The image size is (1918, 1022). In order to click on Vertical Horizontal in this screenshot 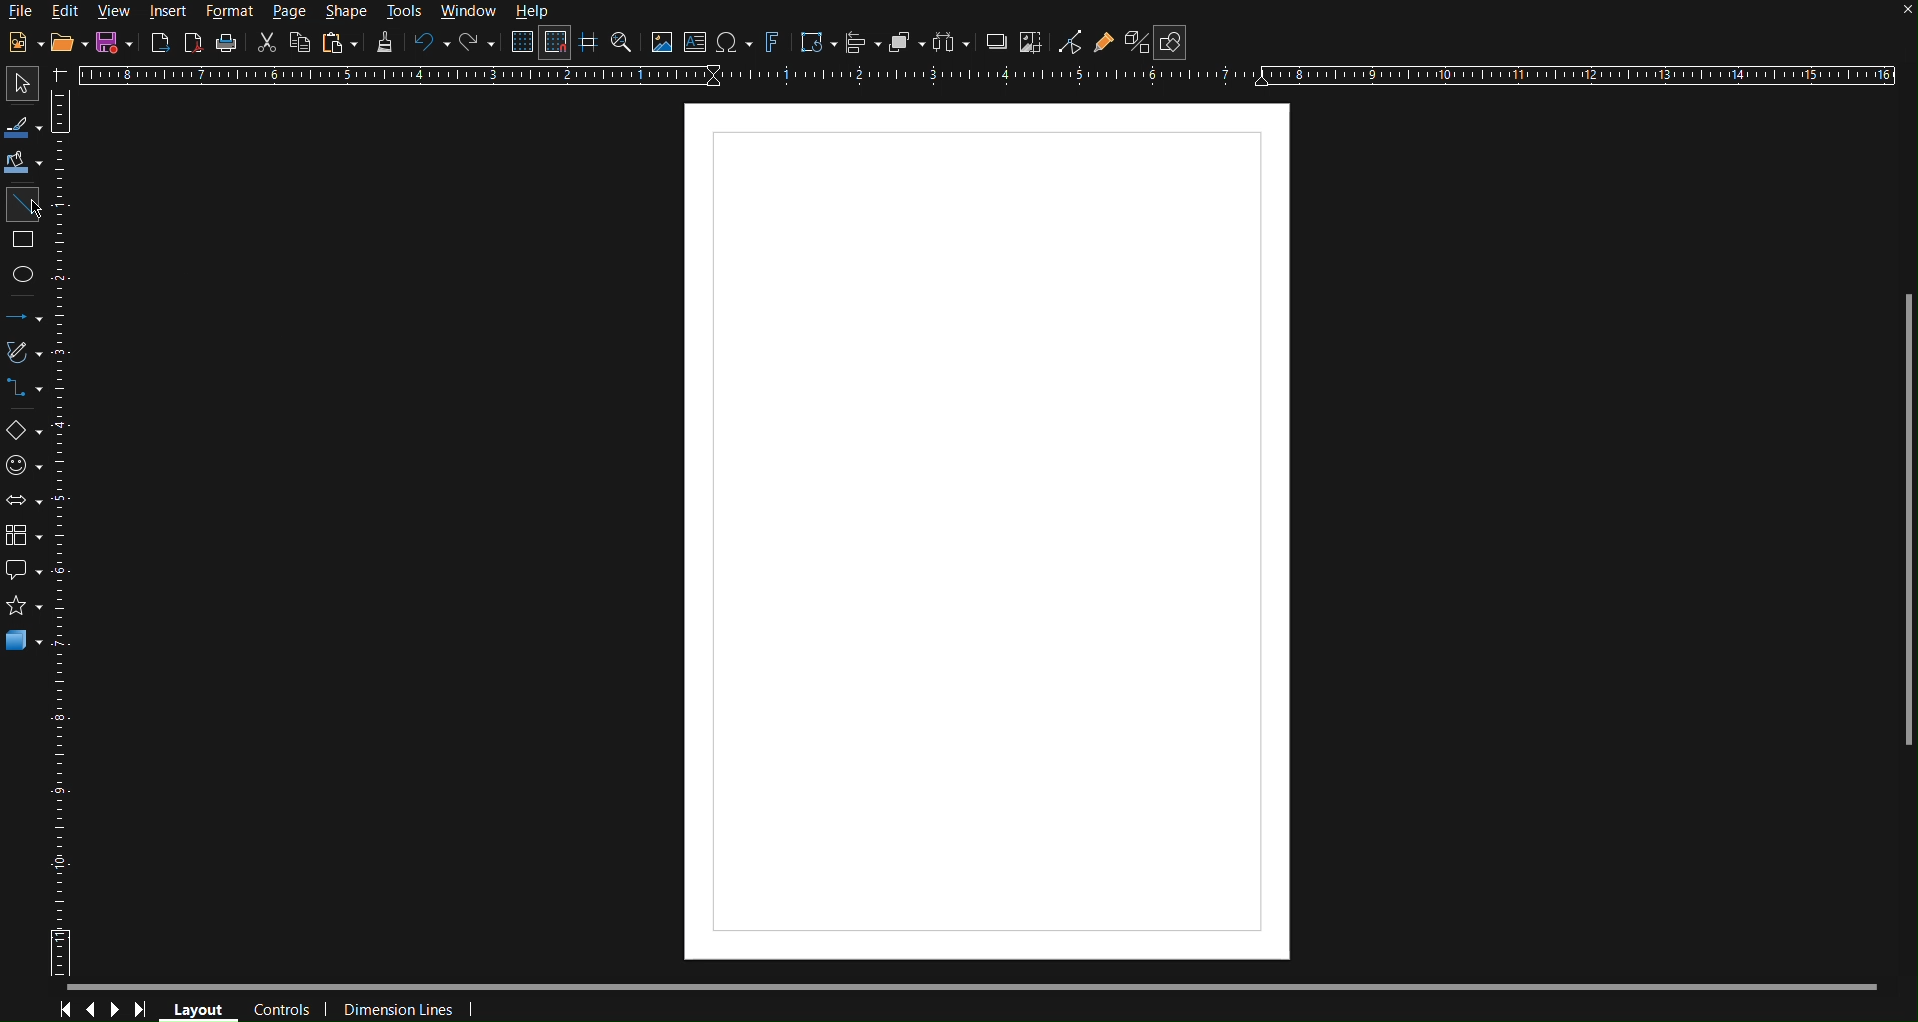, I will do `click(65, 534)`.